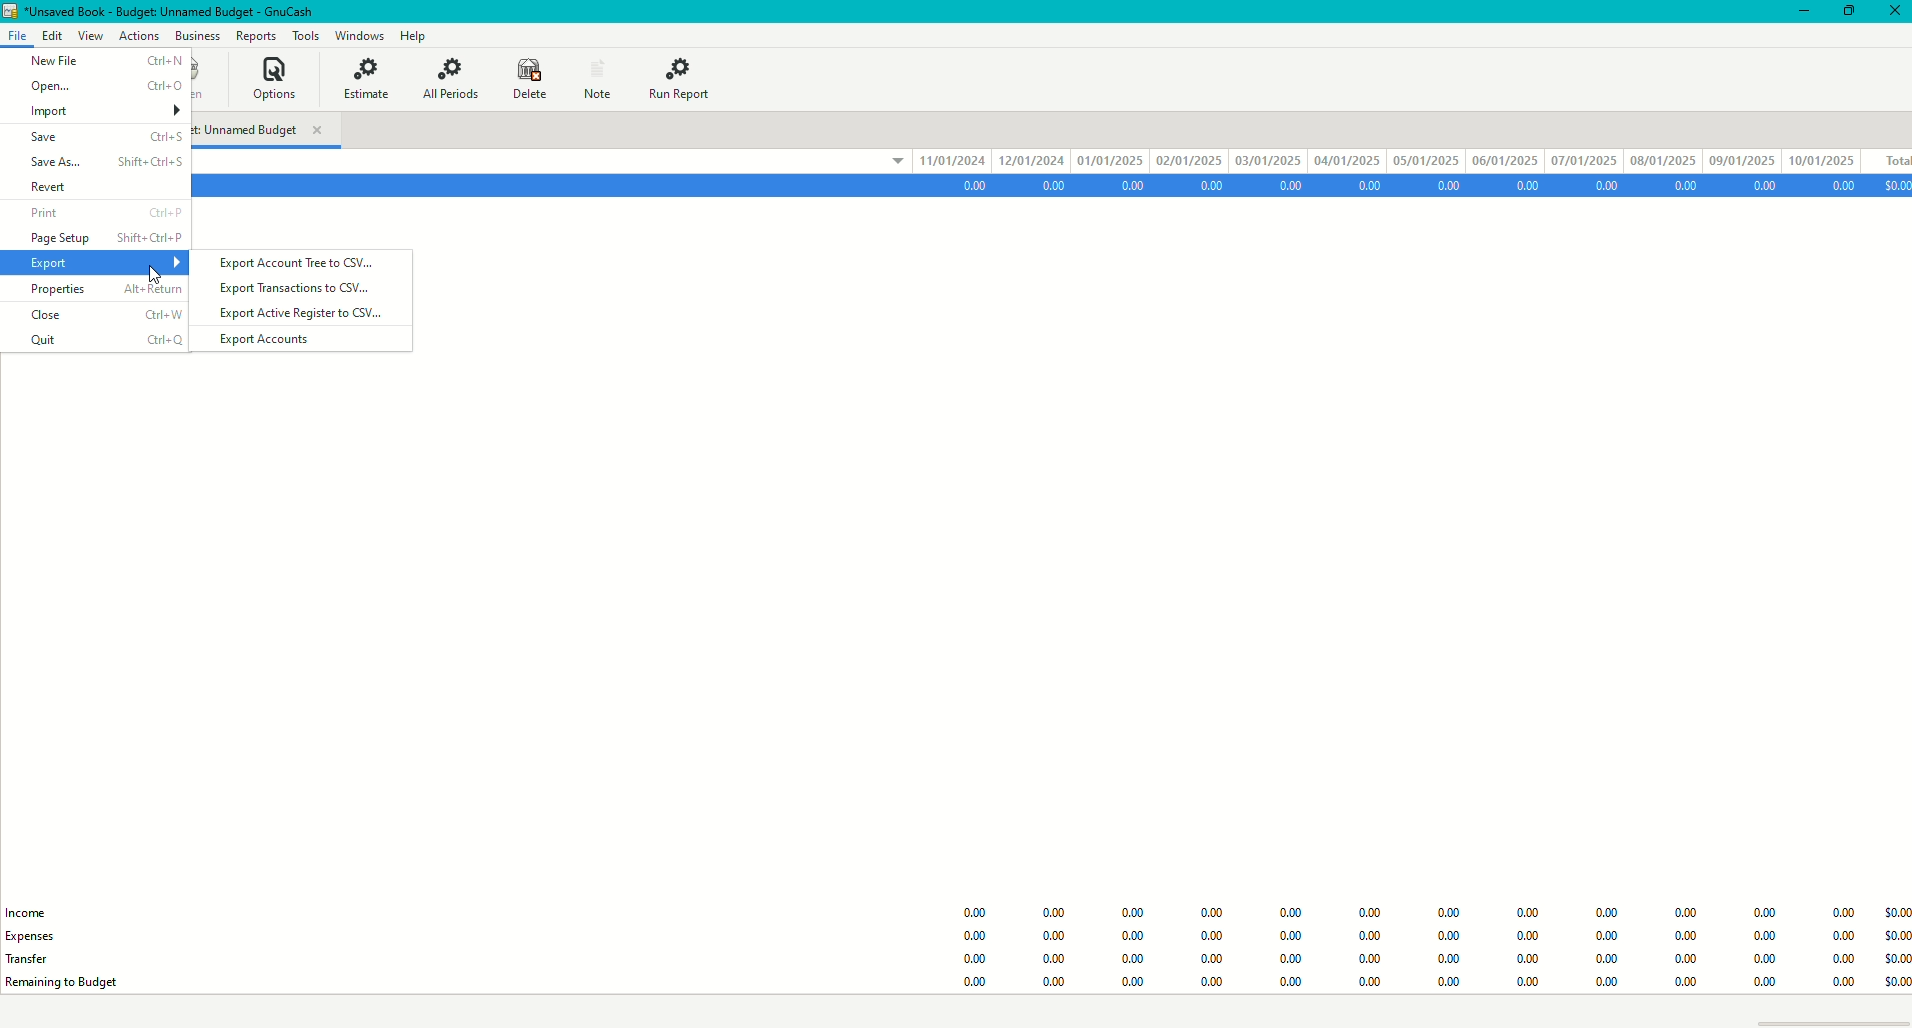 This screenshot has width=1912, height=1028. Describe the element at coordinates (599, 76) in the screenshot. I see `Note` at that location.